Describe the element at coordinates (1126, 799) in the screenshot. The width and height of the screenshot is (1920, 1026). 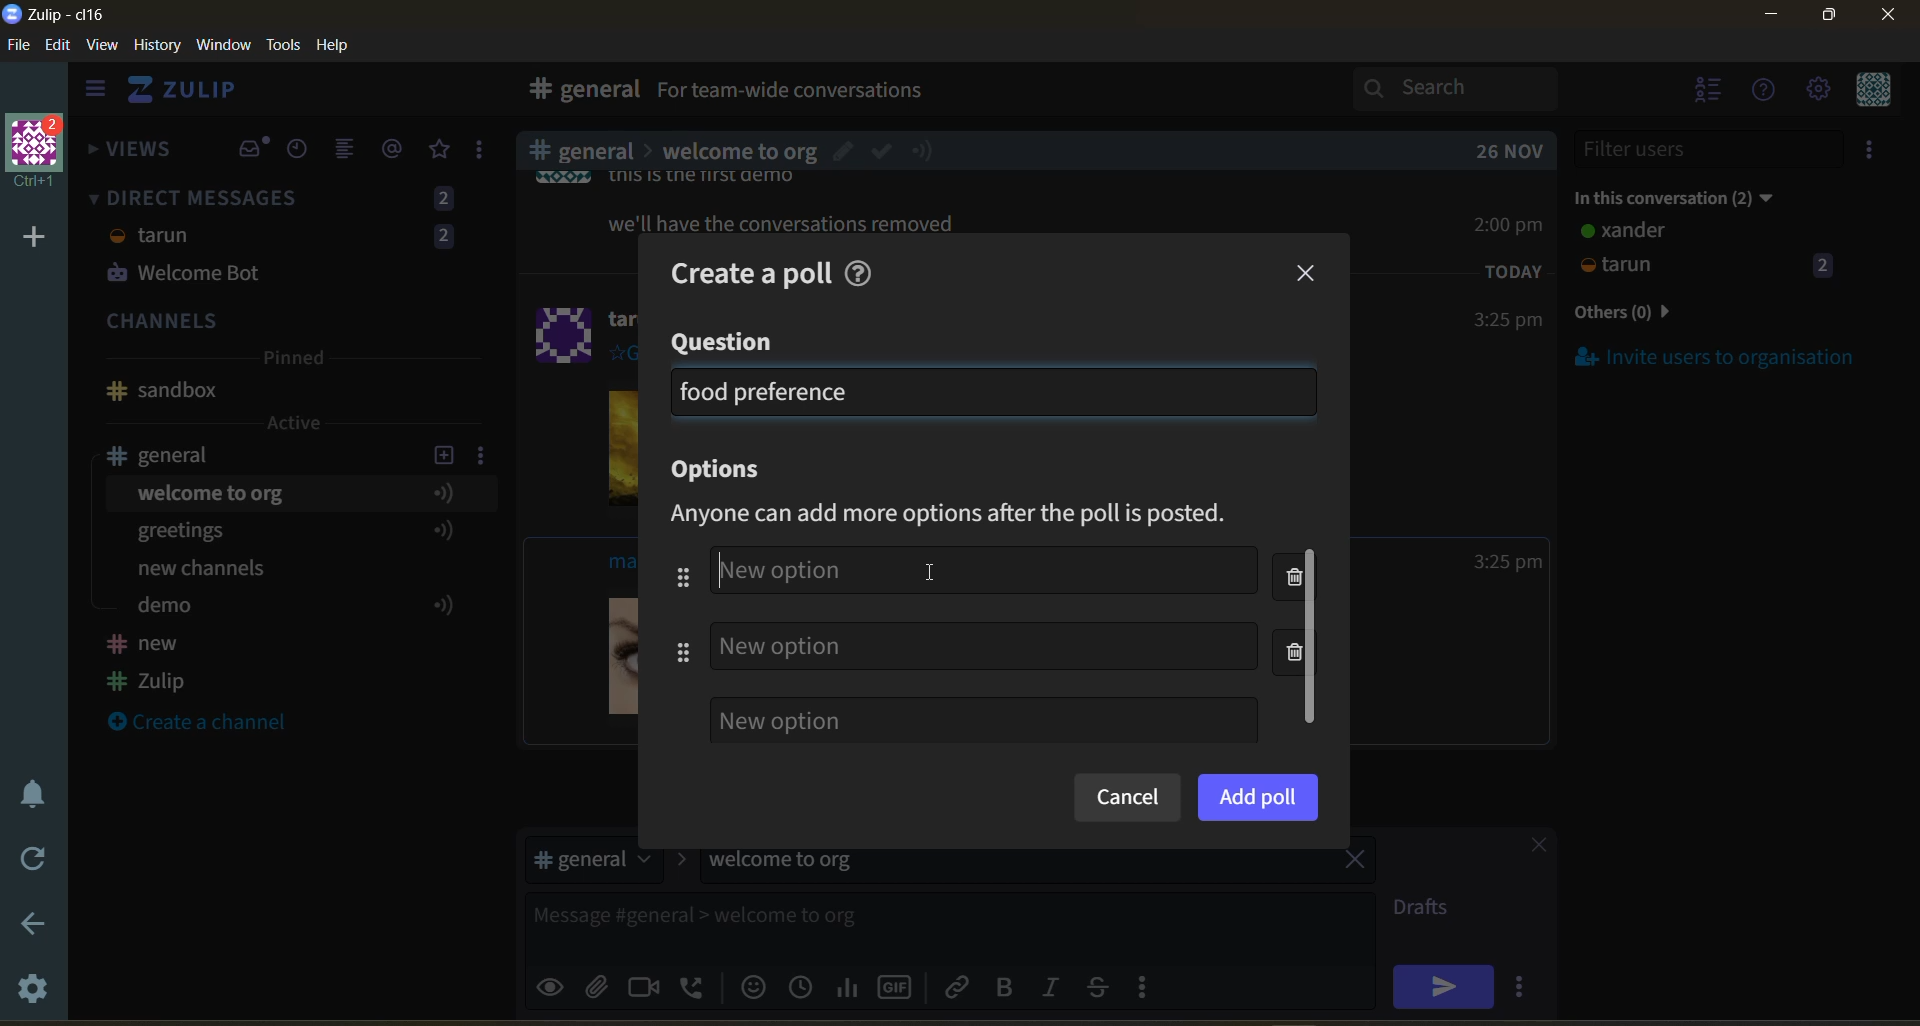
I see `cancel` at that location.